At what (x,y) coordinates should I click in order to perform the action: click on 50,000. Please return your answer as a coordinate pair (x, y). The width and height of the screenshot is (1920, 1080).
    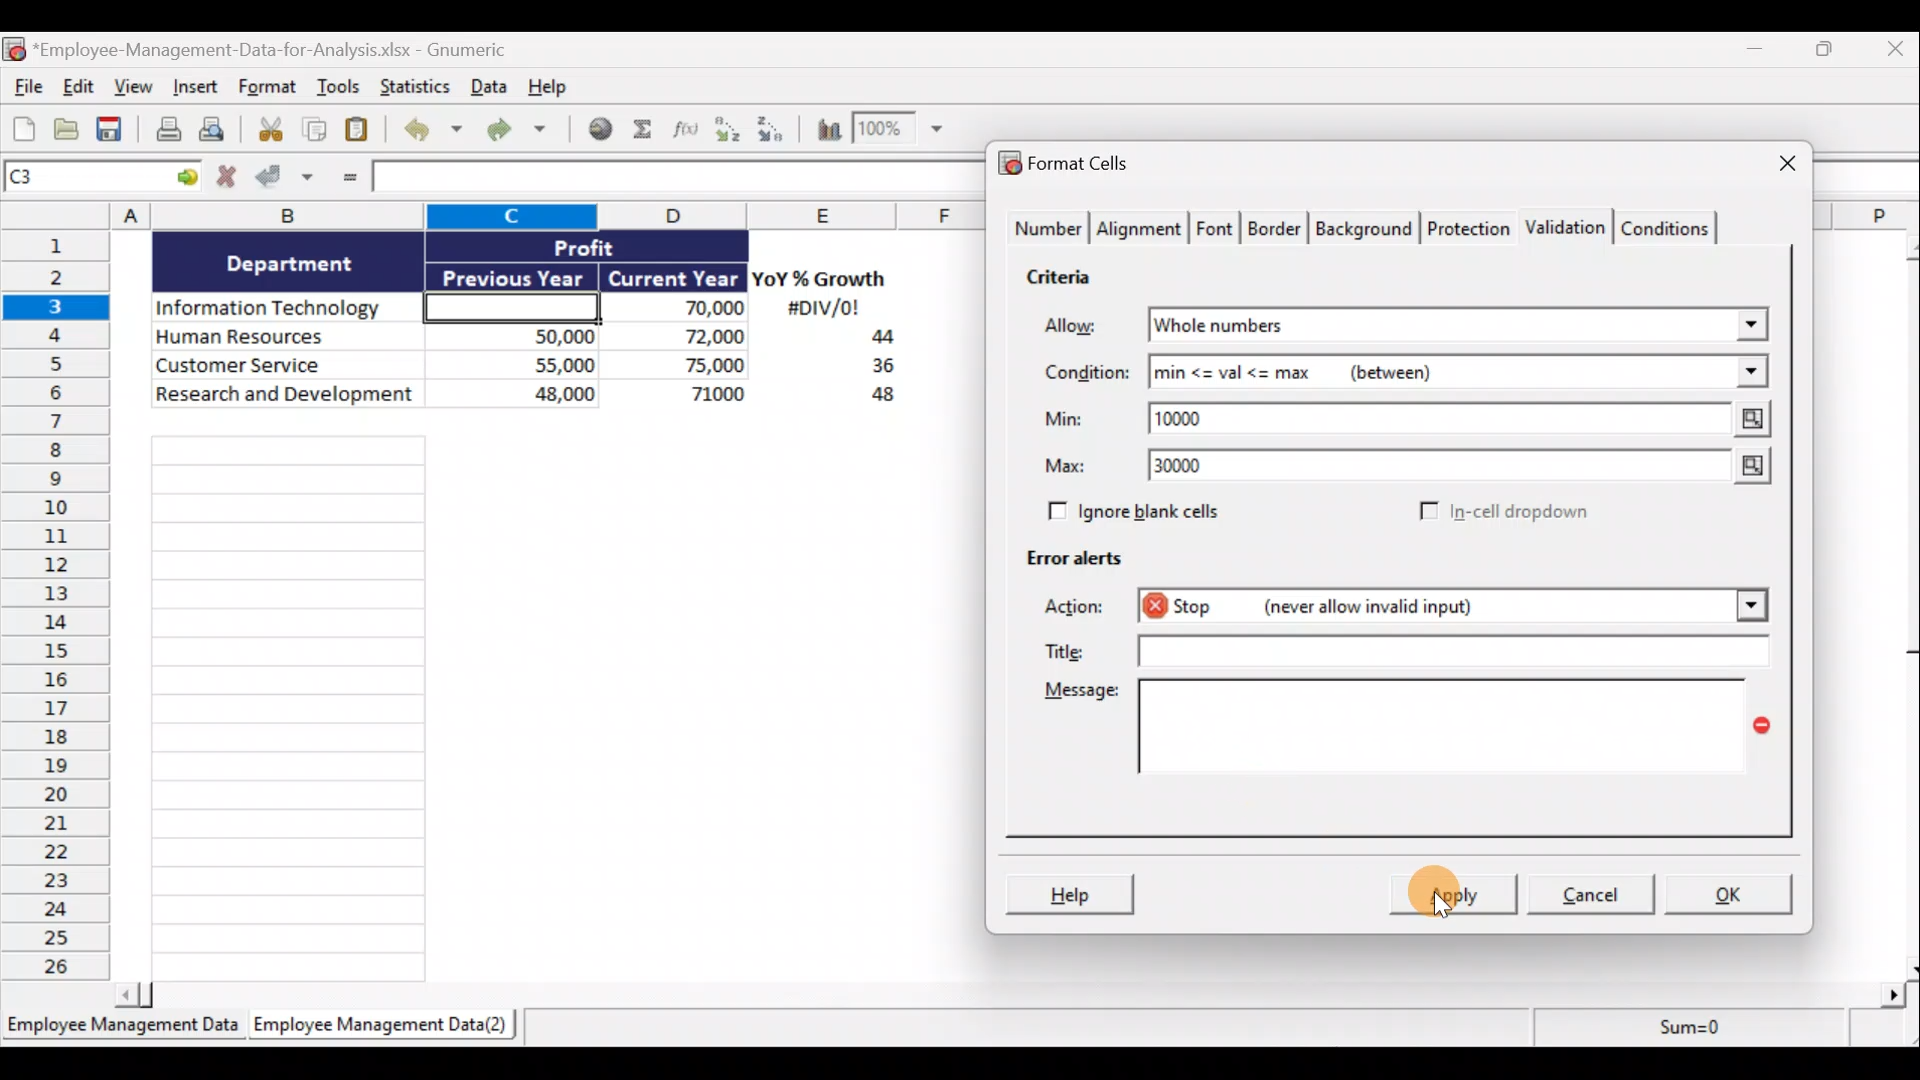
    Looking at the image, I should click on (523, 335).